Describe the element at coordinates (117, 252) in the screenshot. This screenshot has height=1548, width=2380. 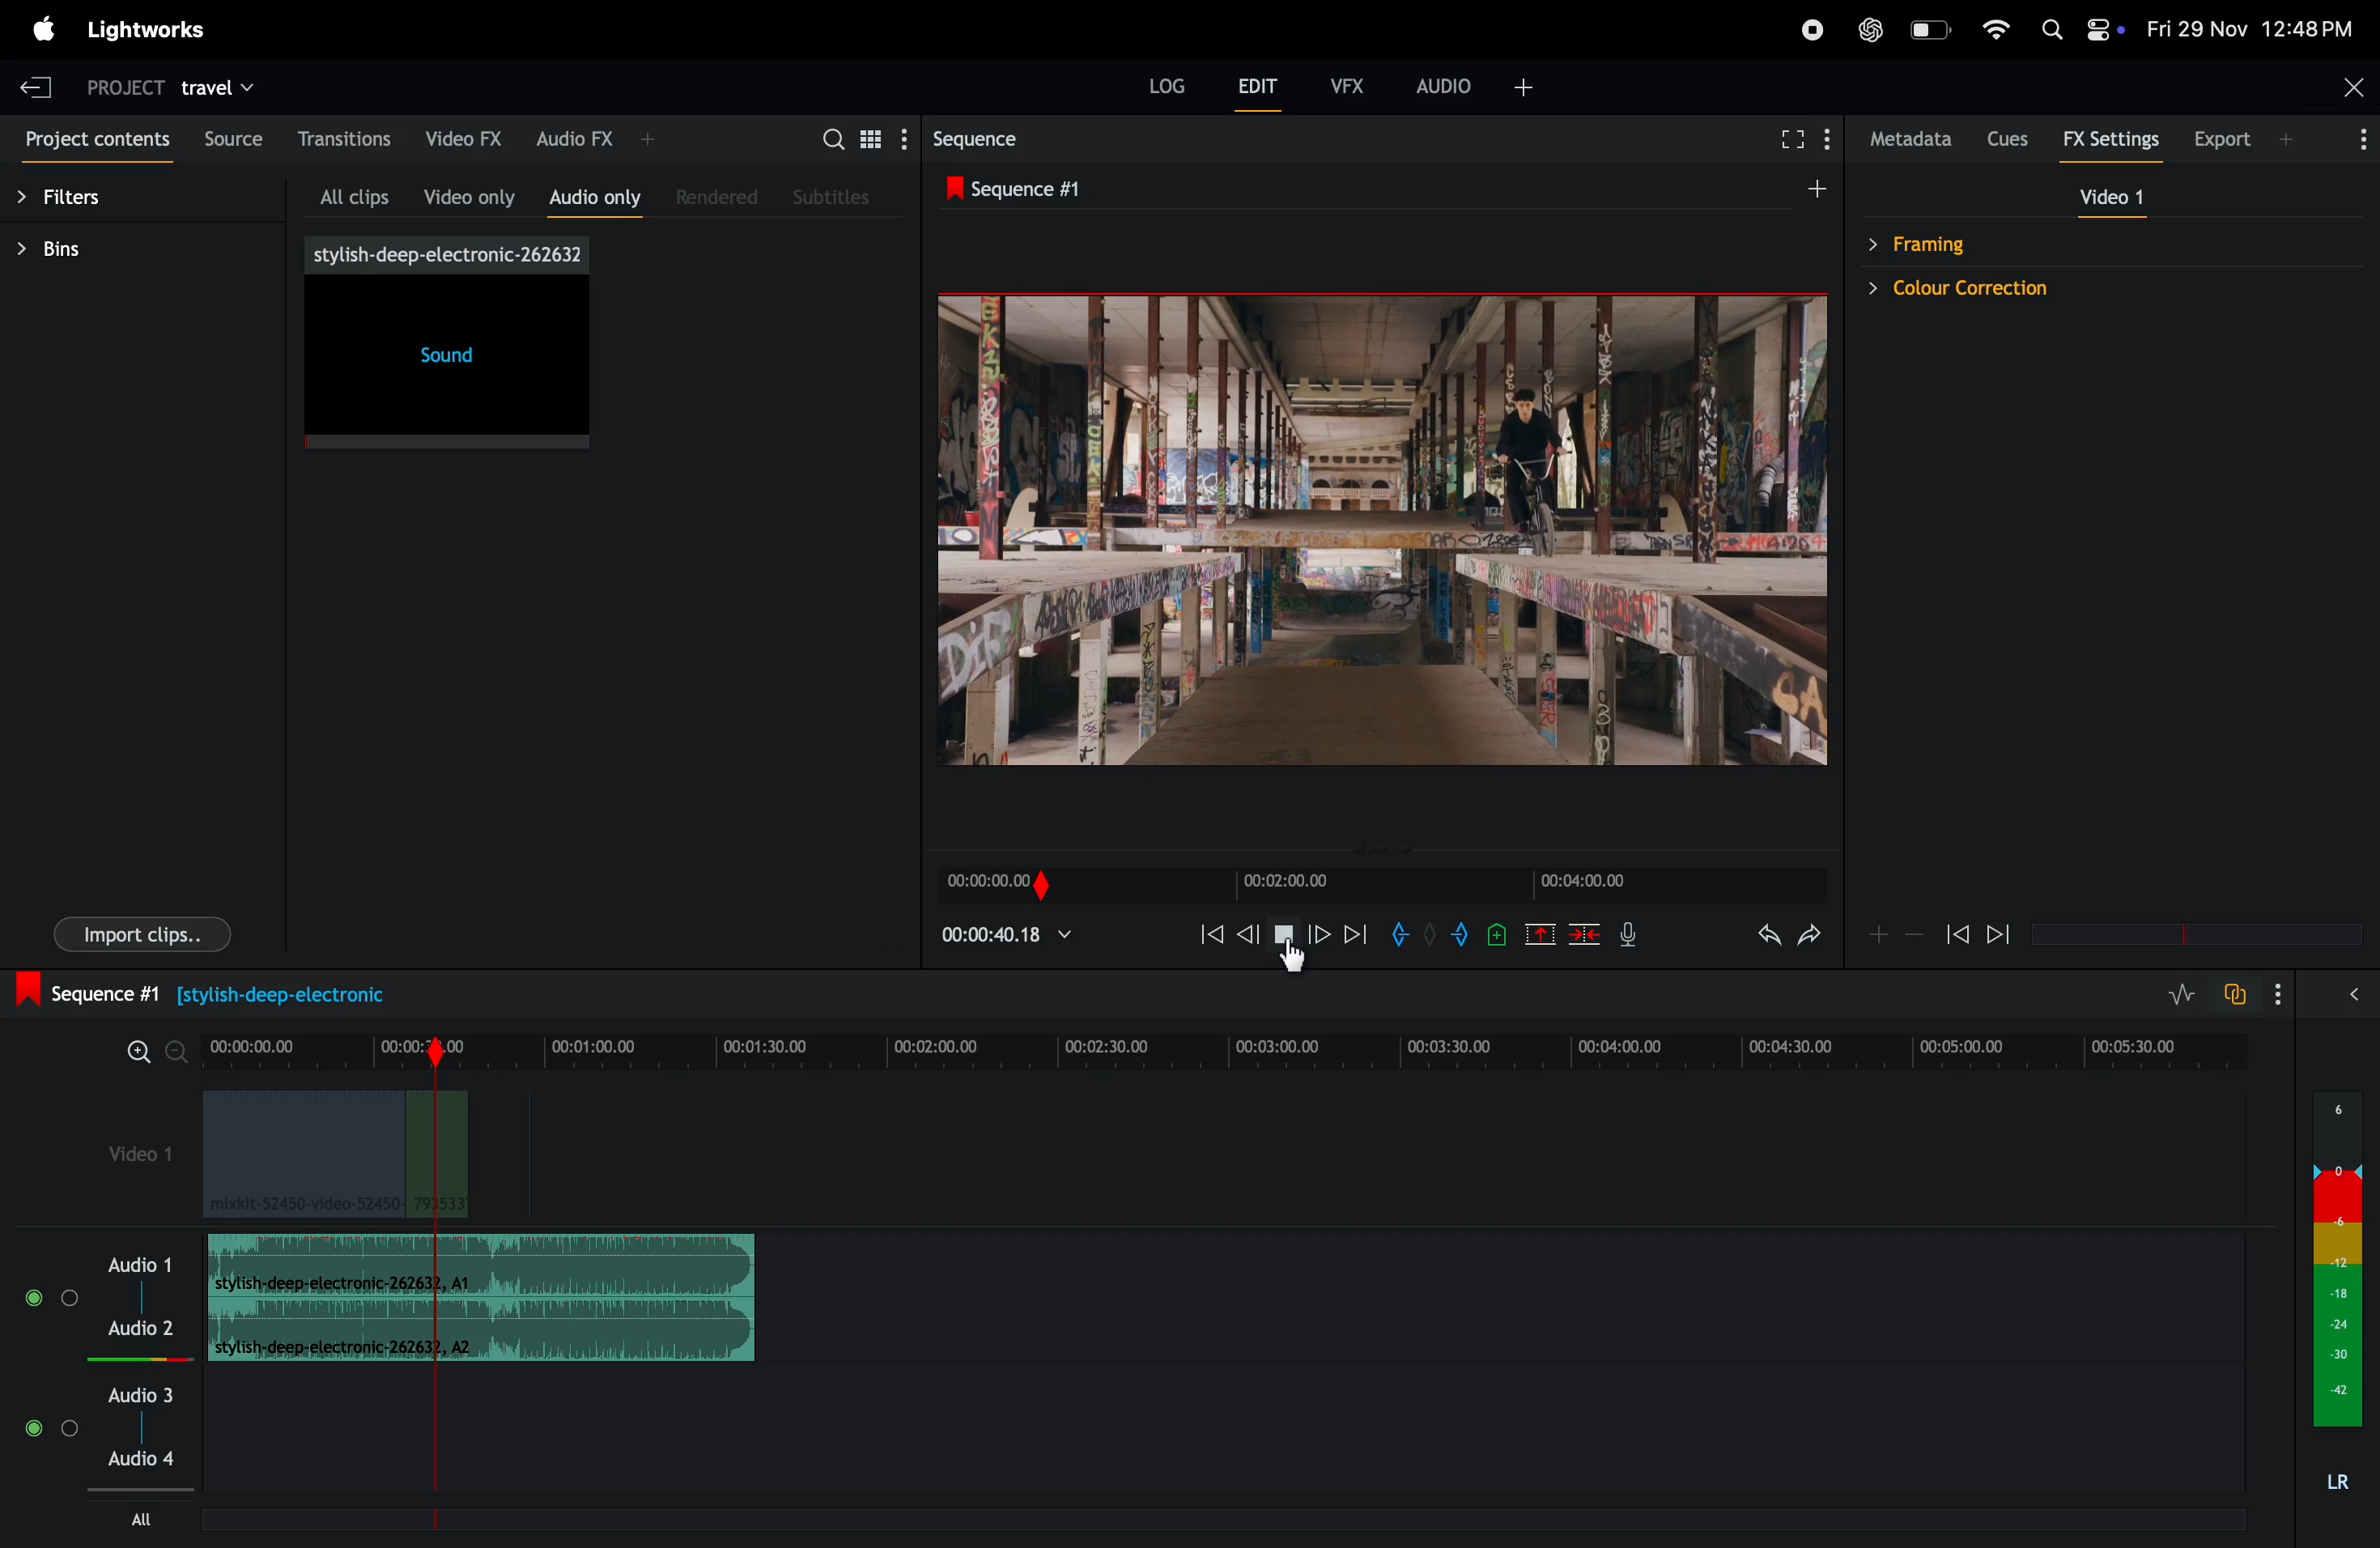
I see `bins` at that location.